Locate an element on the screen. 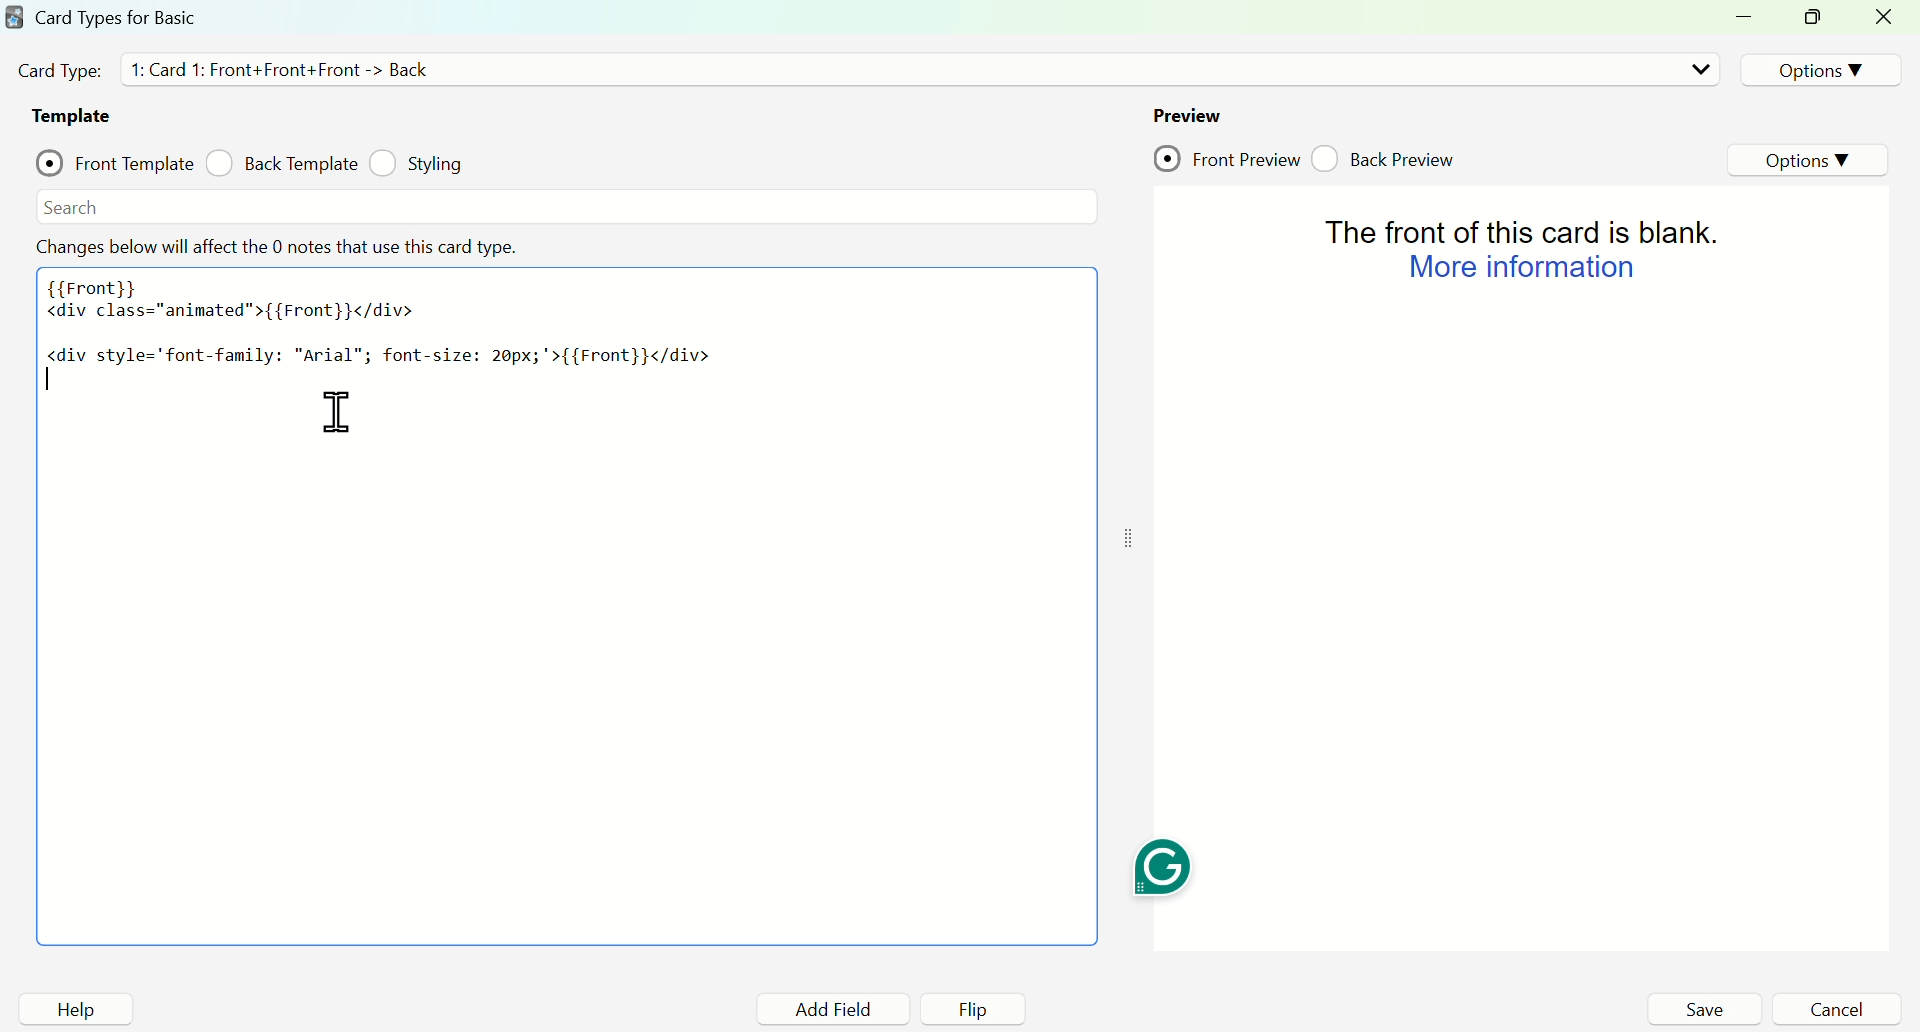 This screenshot has height=1032, width=1920. typing cursor is located at coordinates (52, 381).